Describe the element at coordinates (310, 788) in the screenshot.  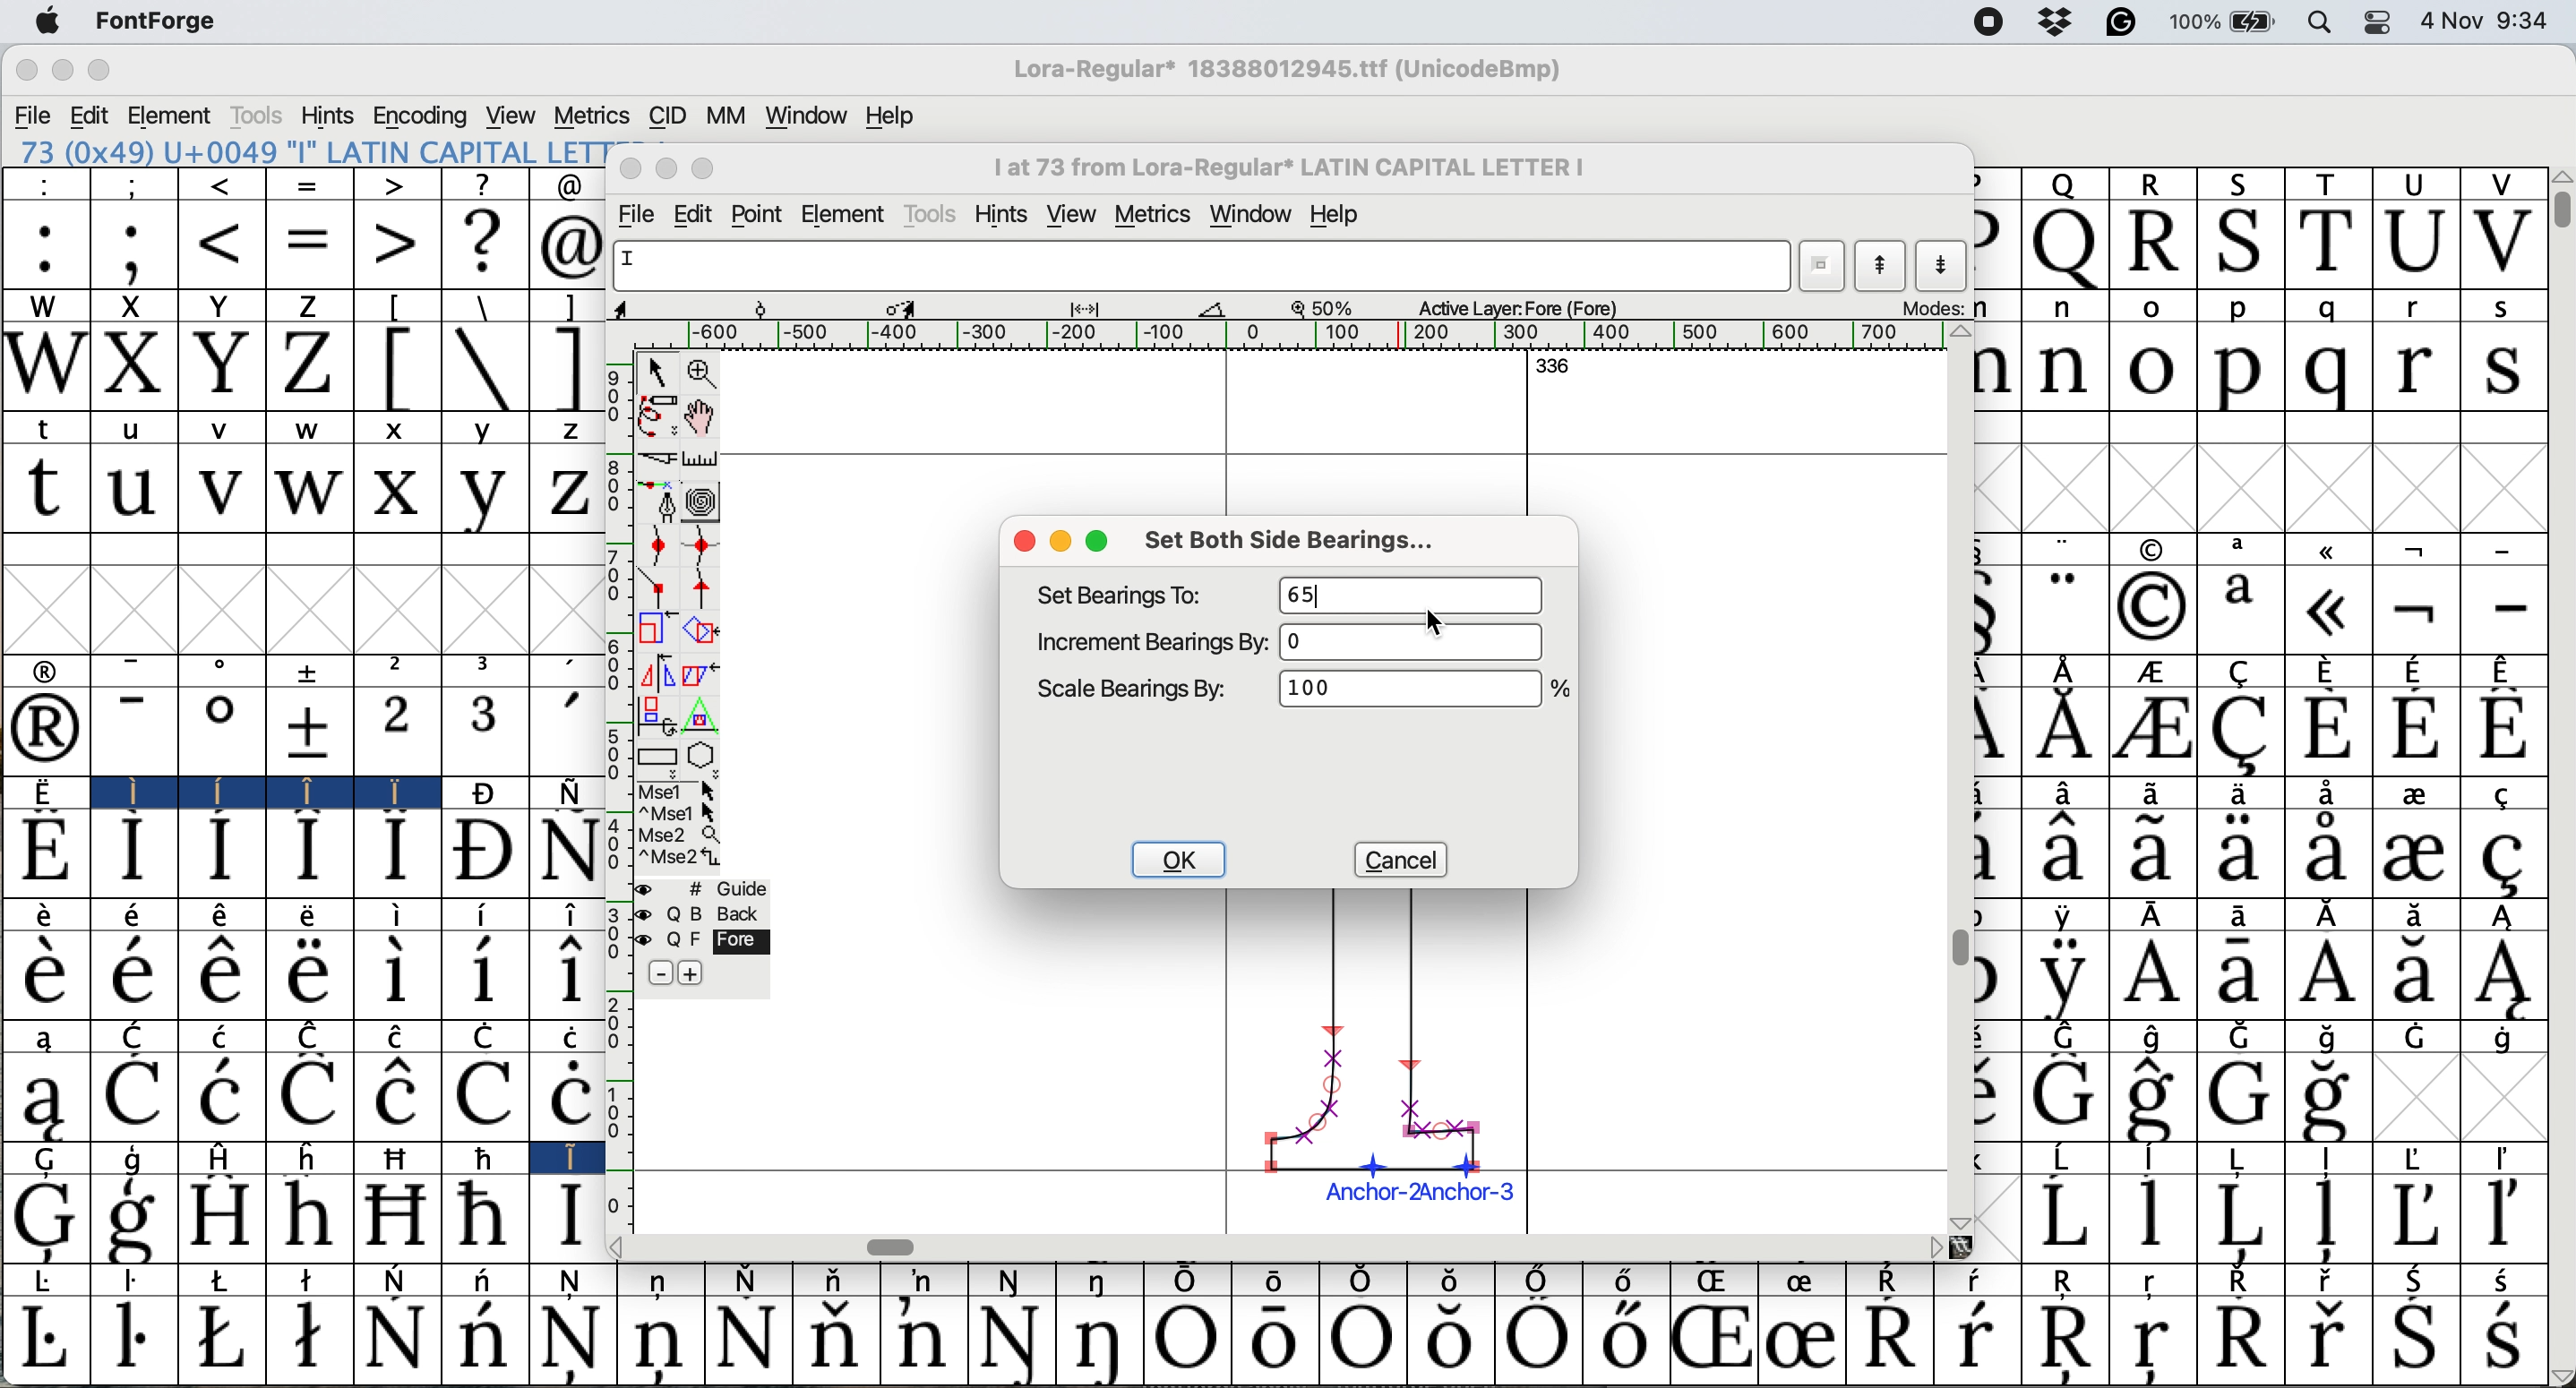
I see `` at that location.